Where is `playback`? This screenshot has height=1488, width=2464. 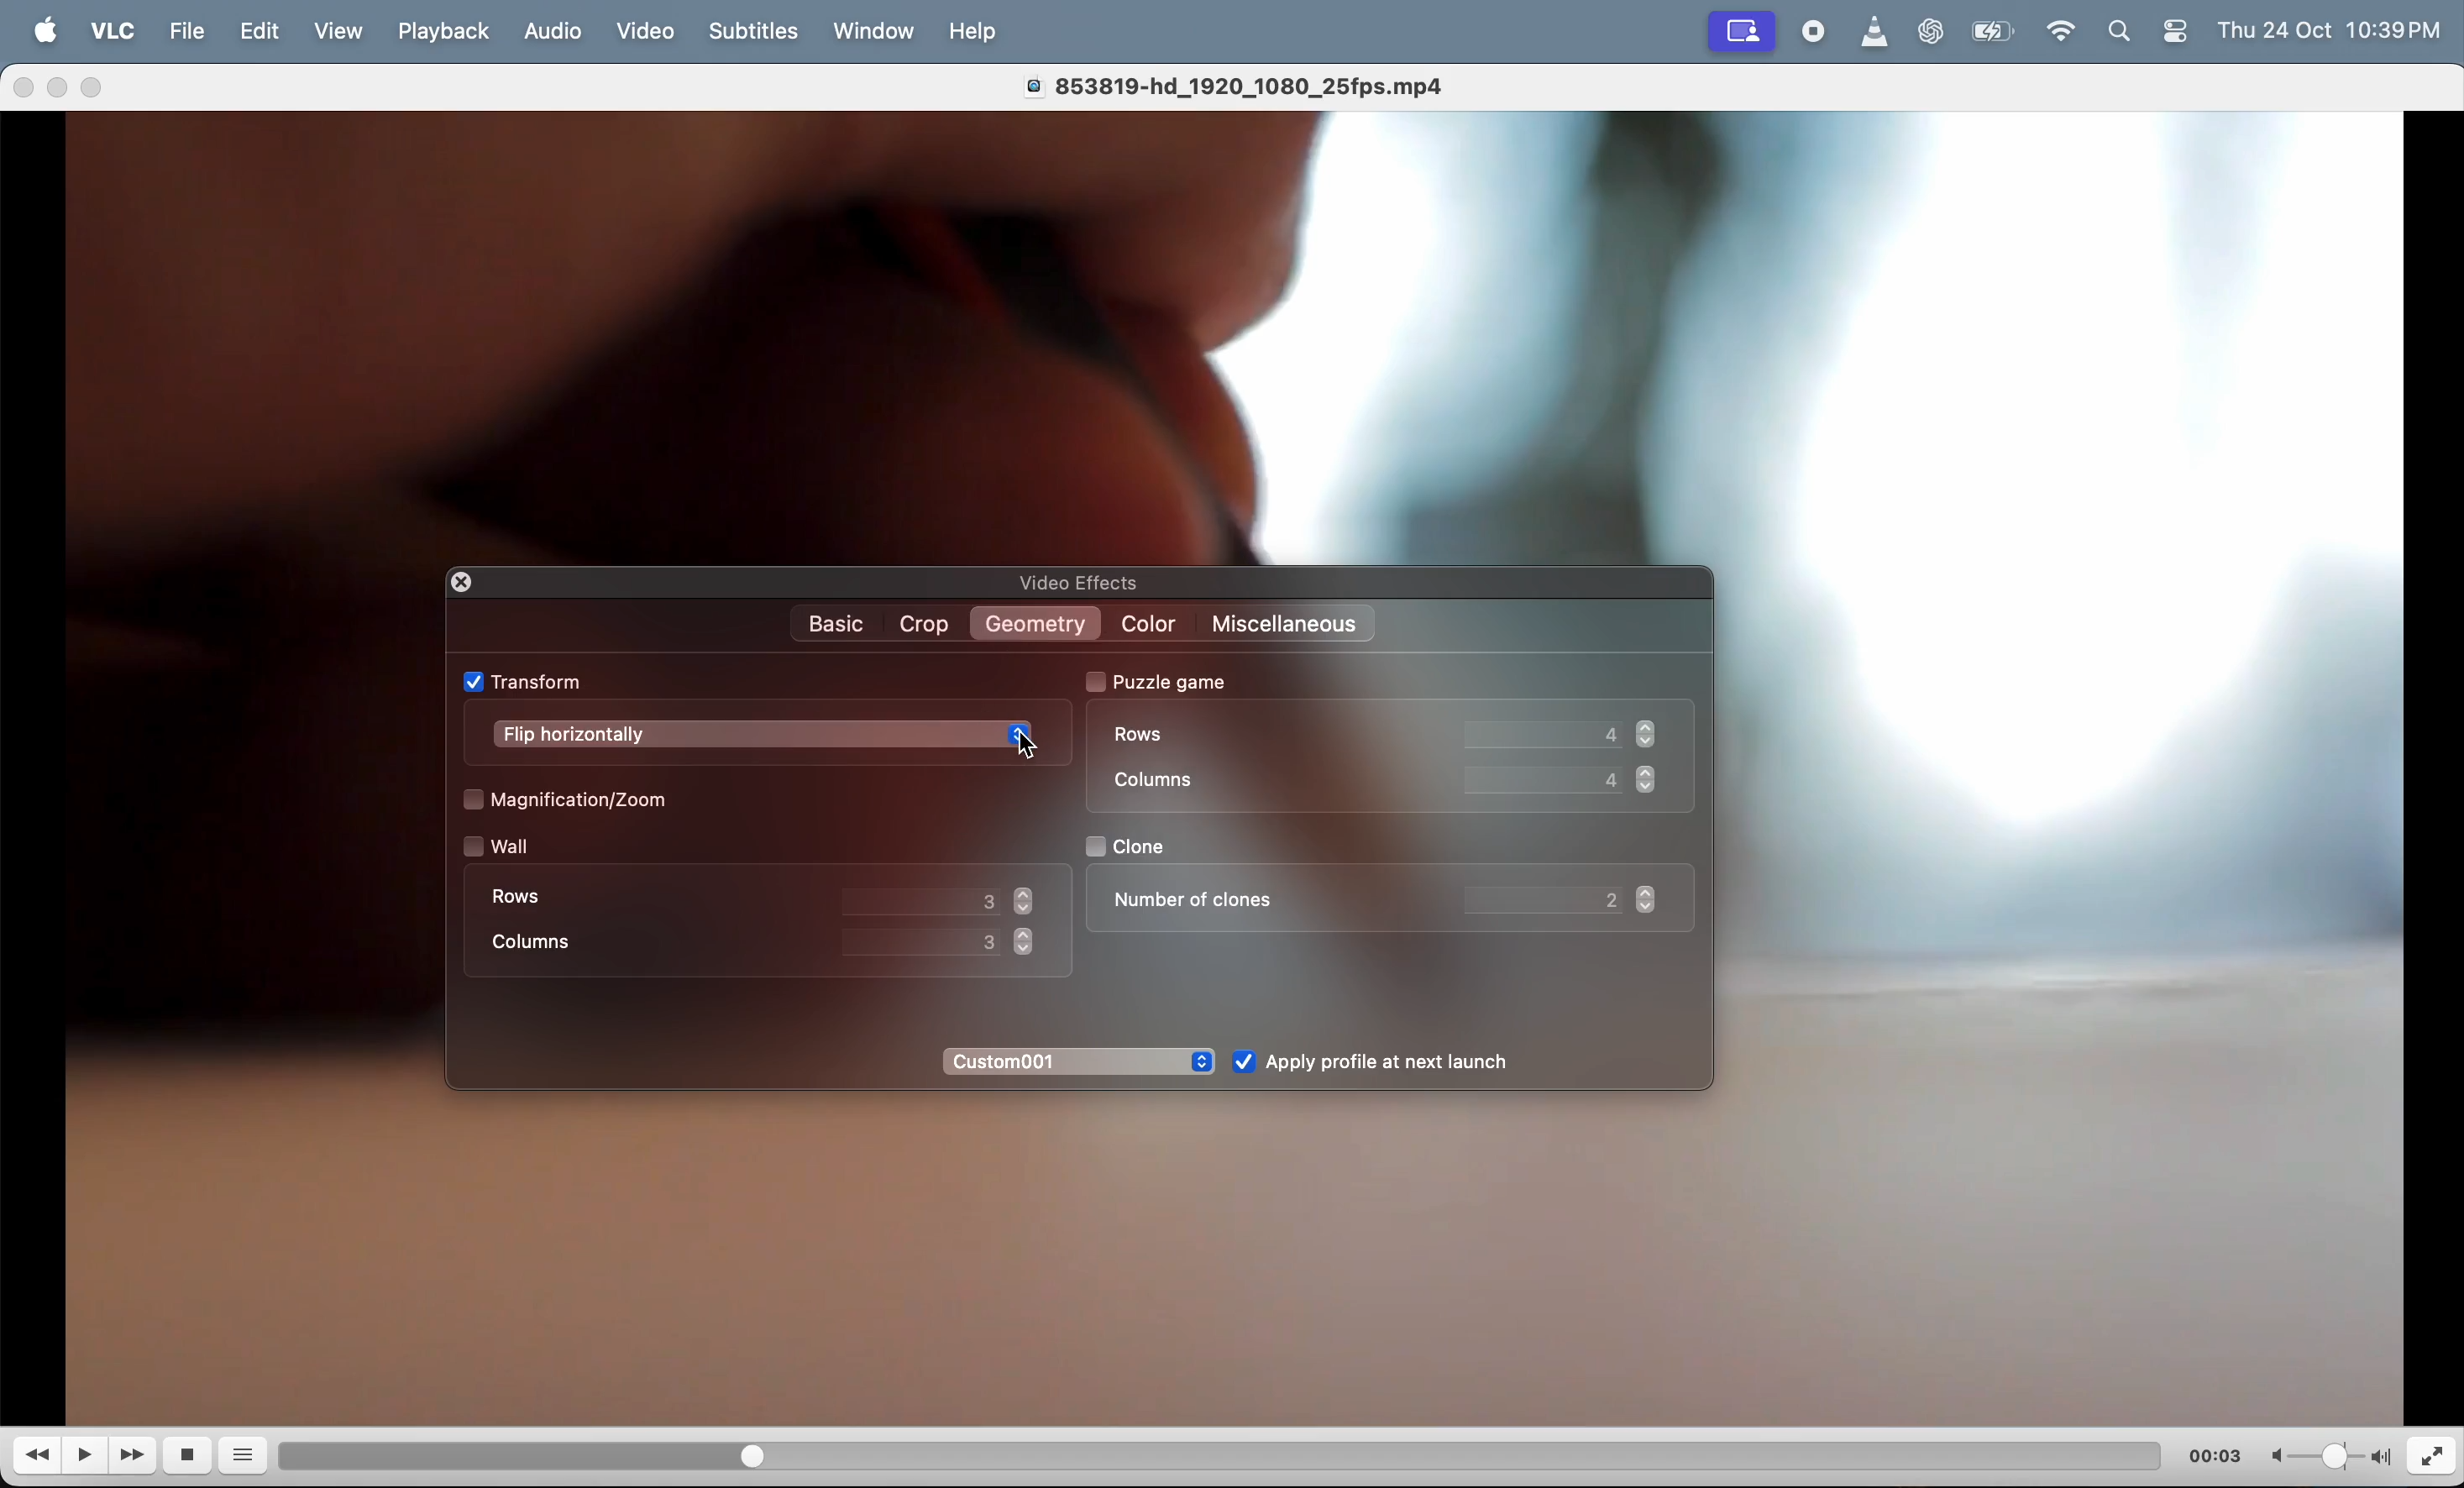 playback is located at coordinates (446, 30).